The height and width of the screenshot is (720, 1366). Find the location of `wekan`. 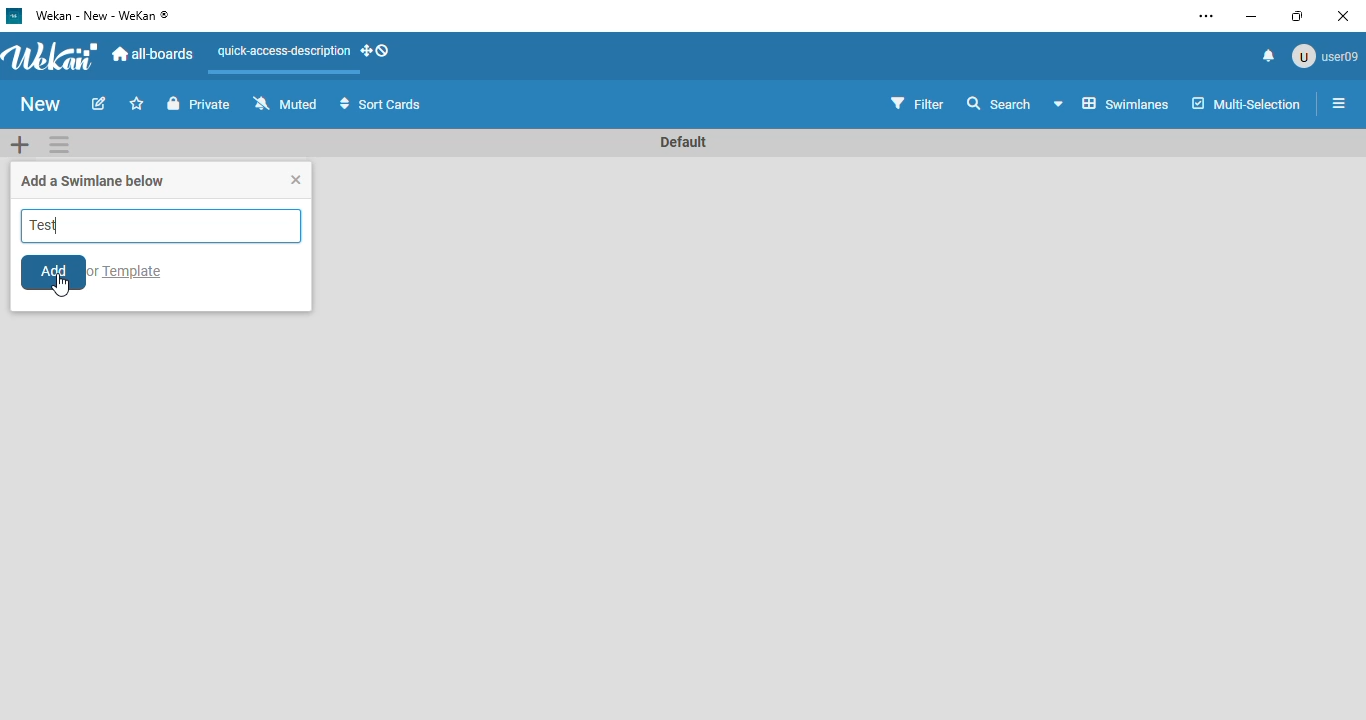

wekan is located at coordinates (53, 55).